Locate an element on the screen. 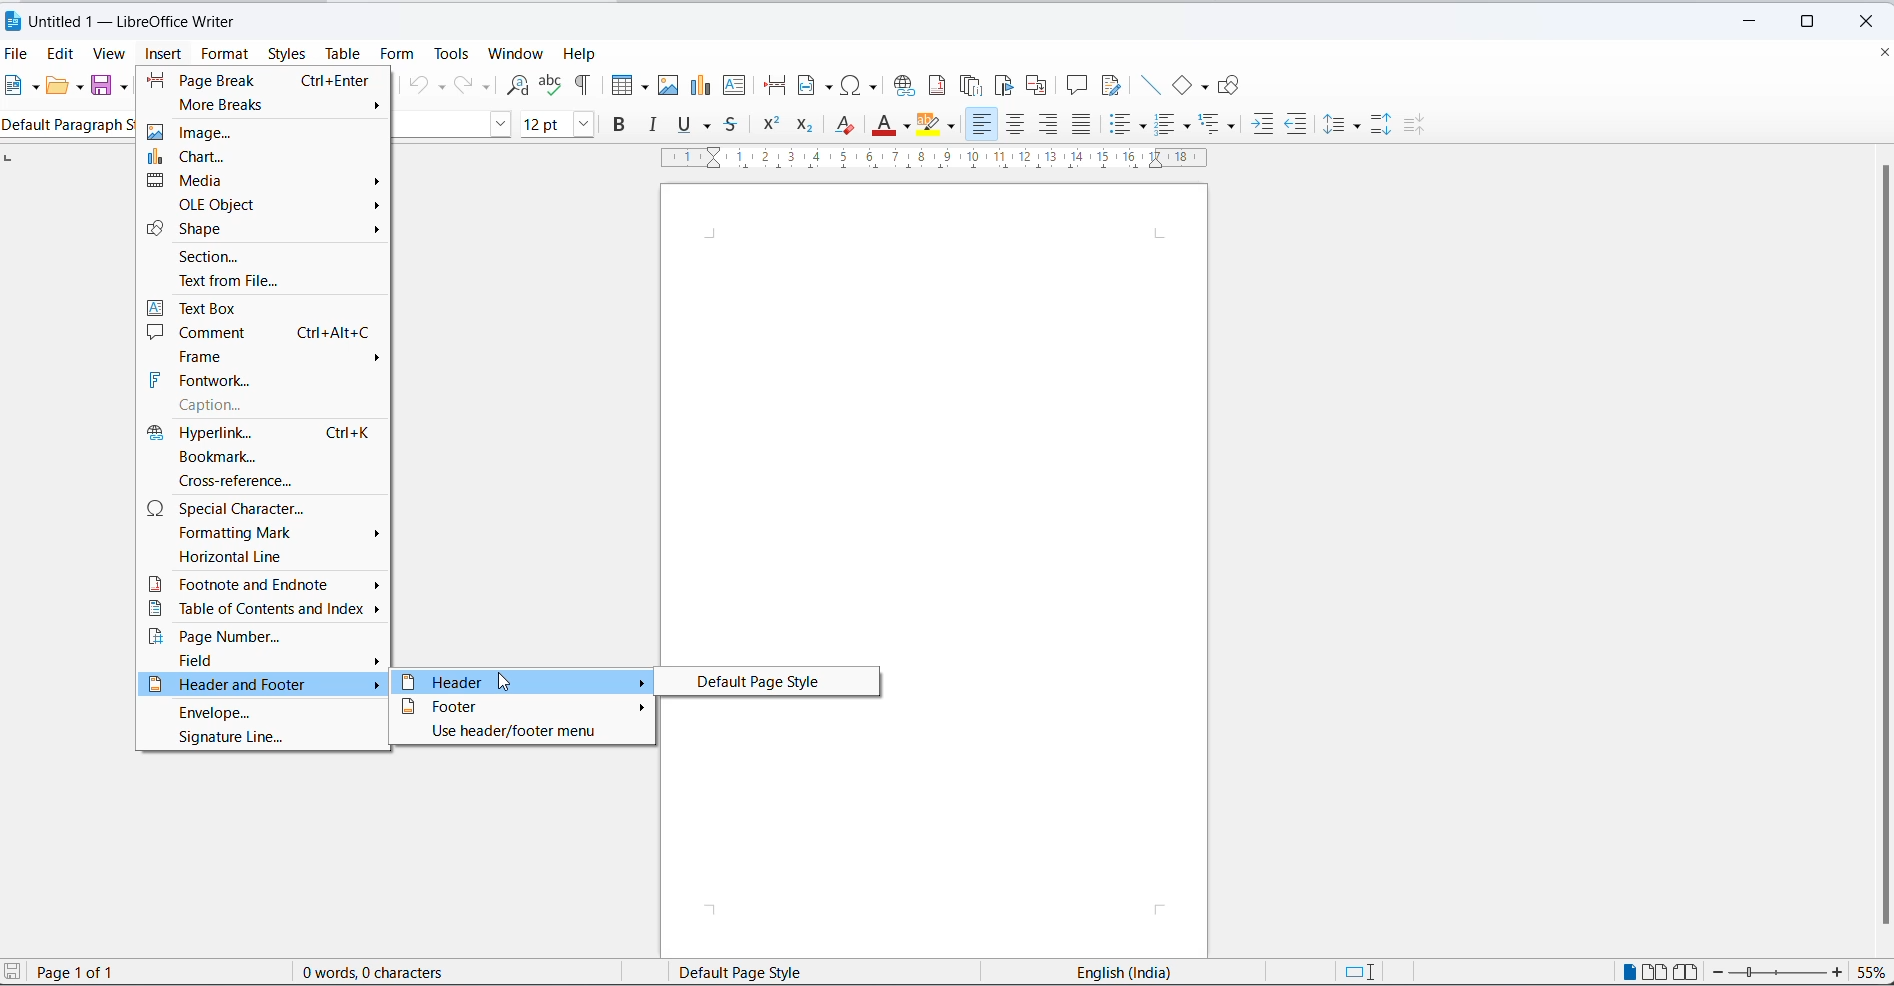  text box is located at coordinates (268, 306).